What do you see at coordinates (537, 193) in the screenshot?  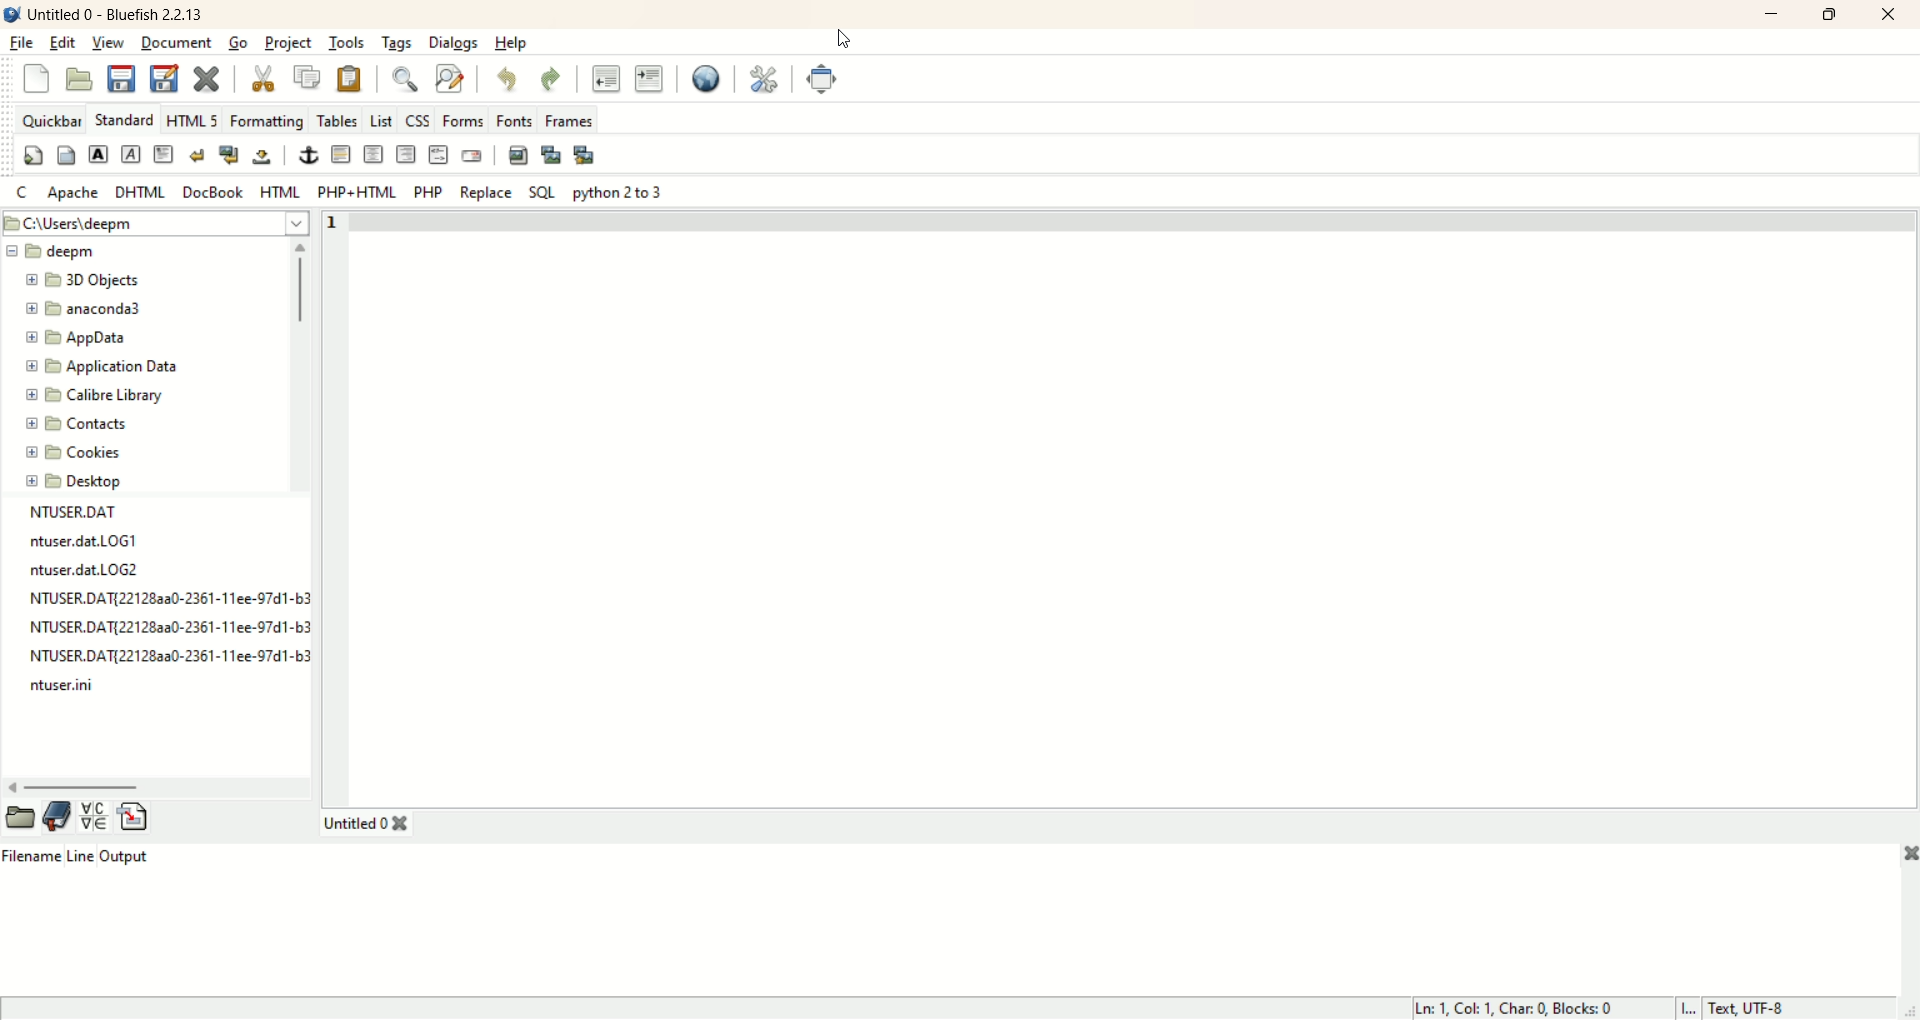 I see `SQL` at bounding box center [537, 193].